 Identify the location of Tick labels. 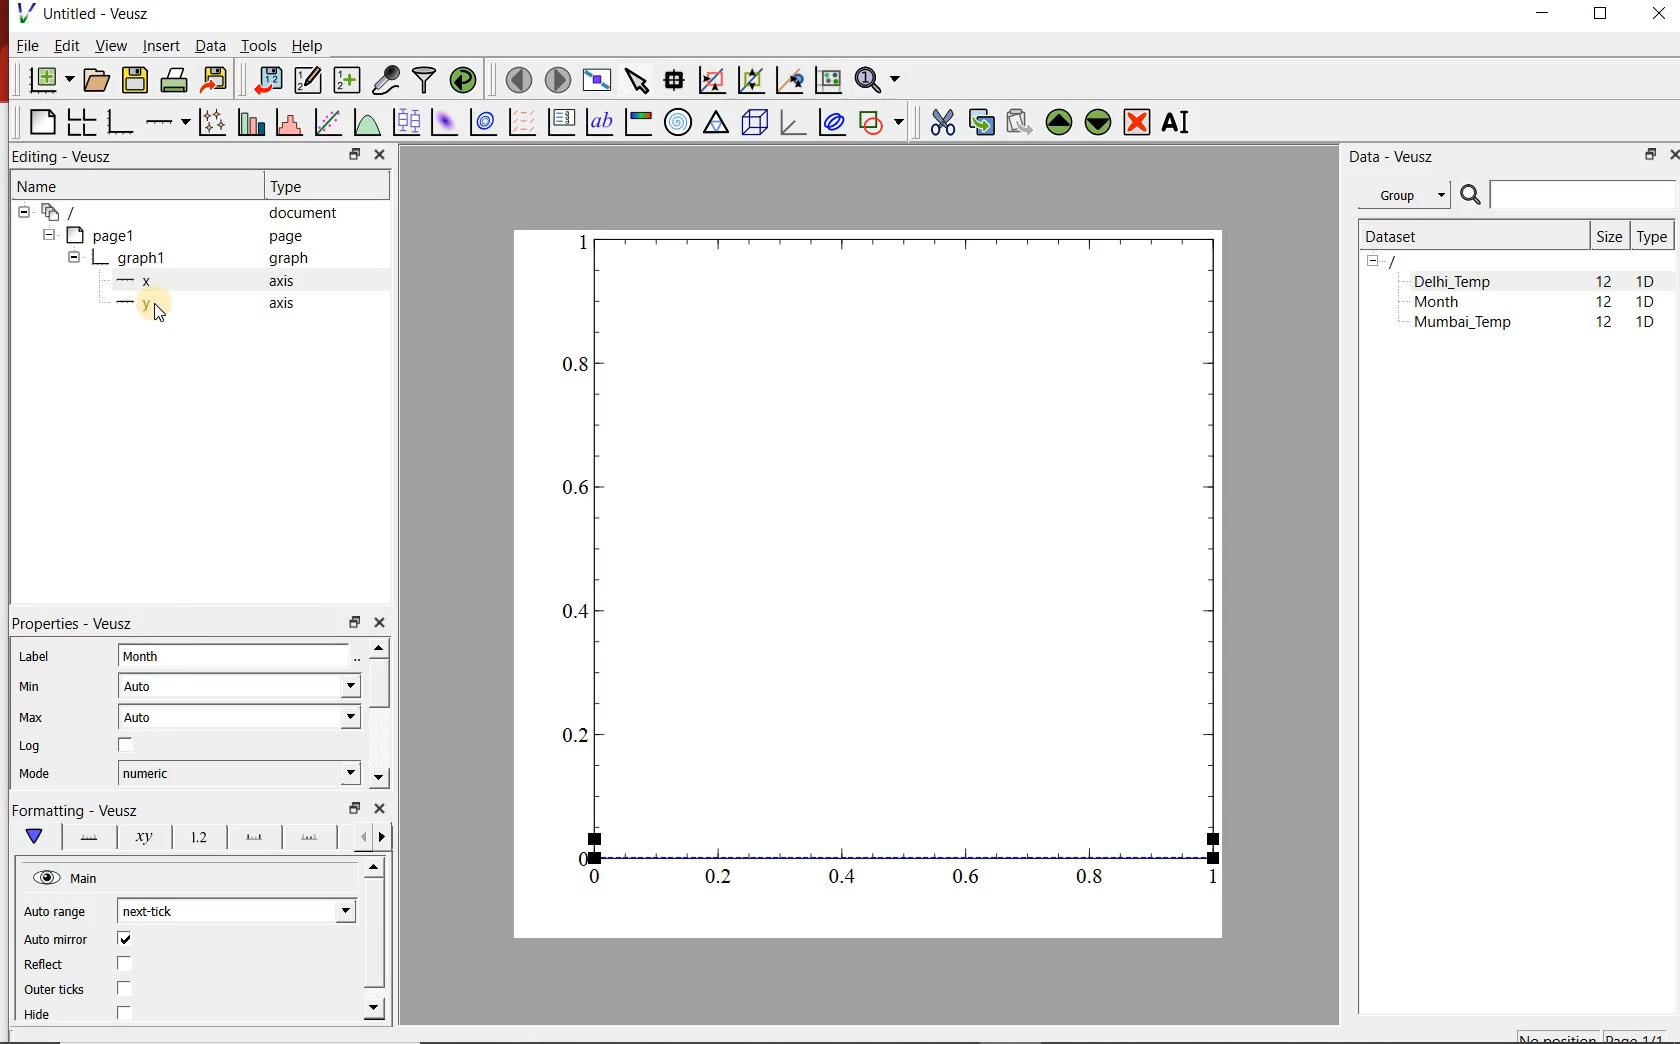
(197, 834).